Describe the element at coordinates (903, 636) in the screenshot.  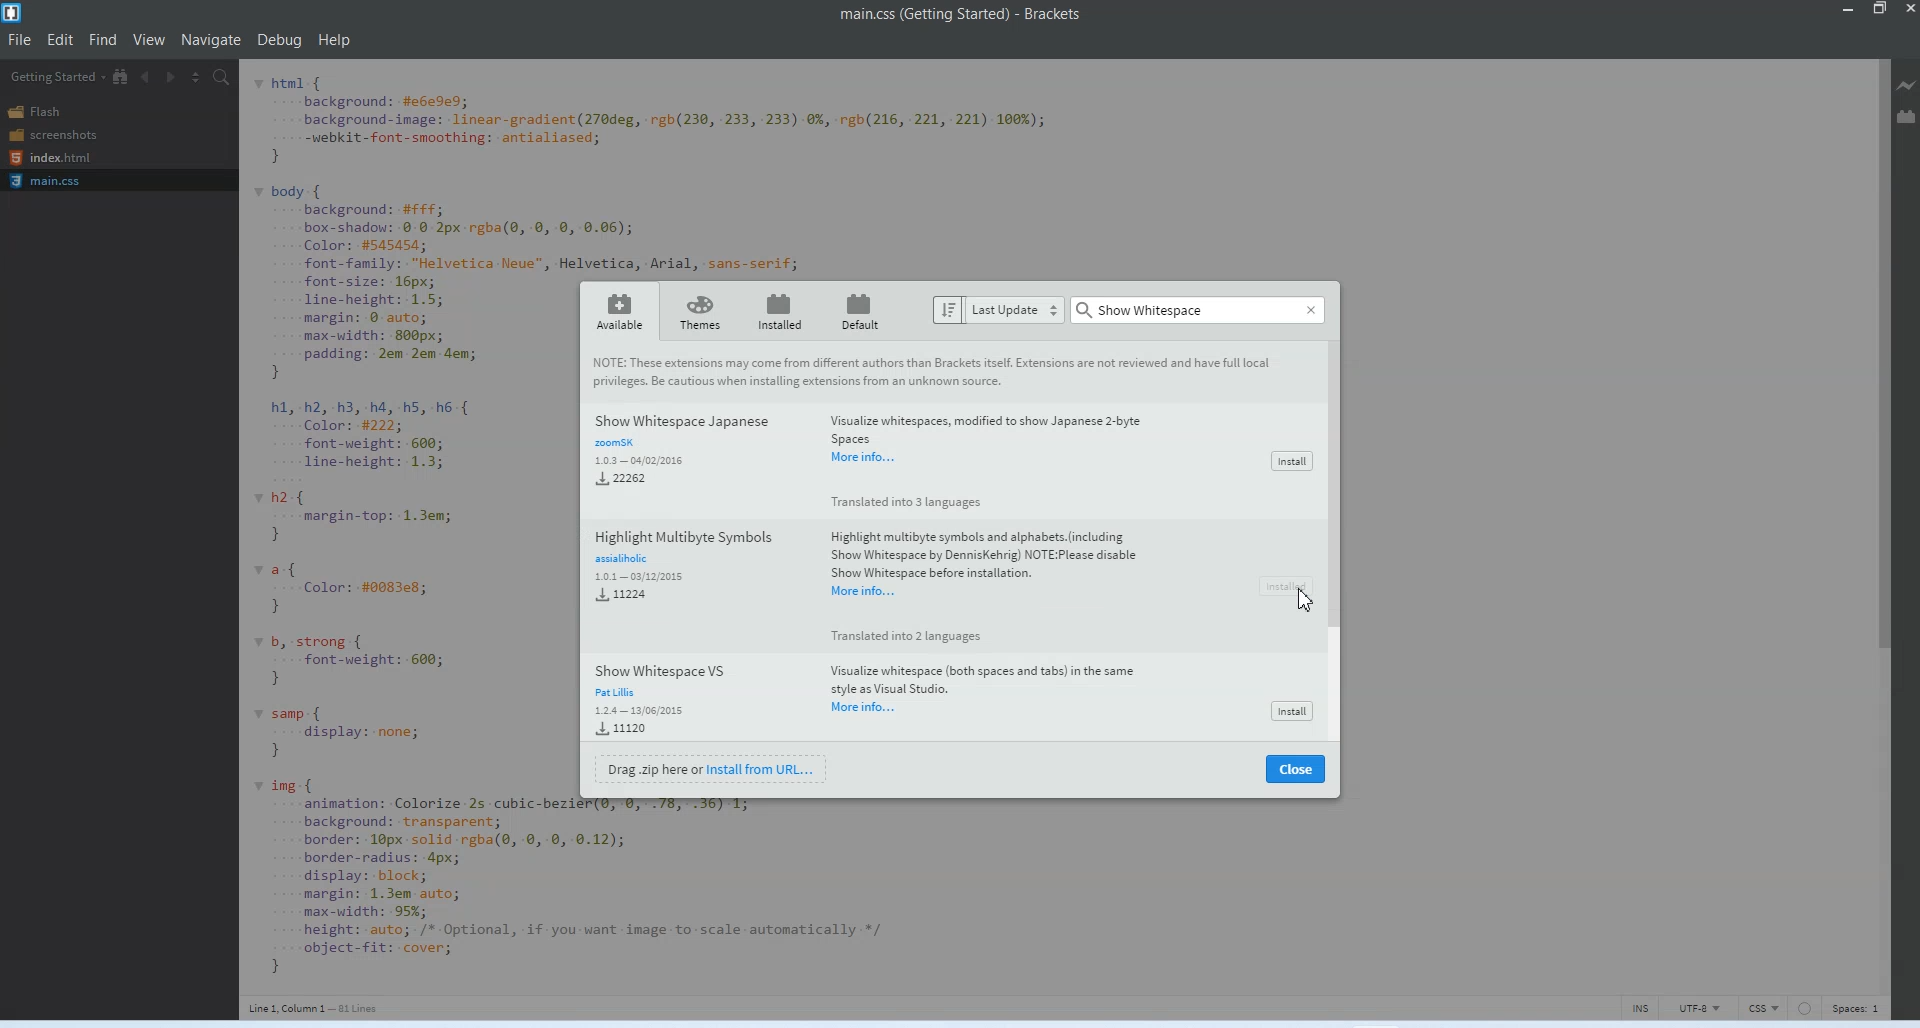
I see `Translated into 2 languages` at that location.